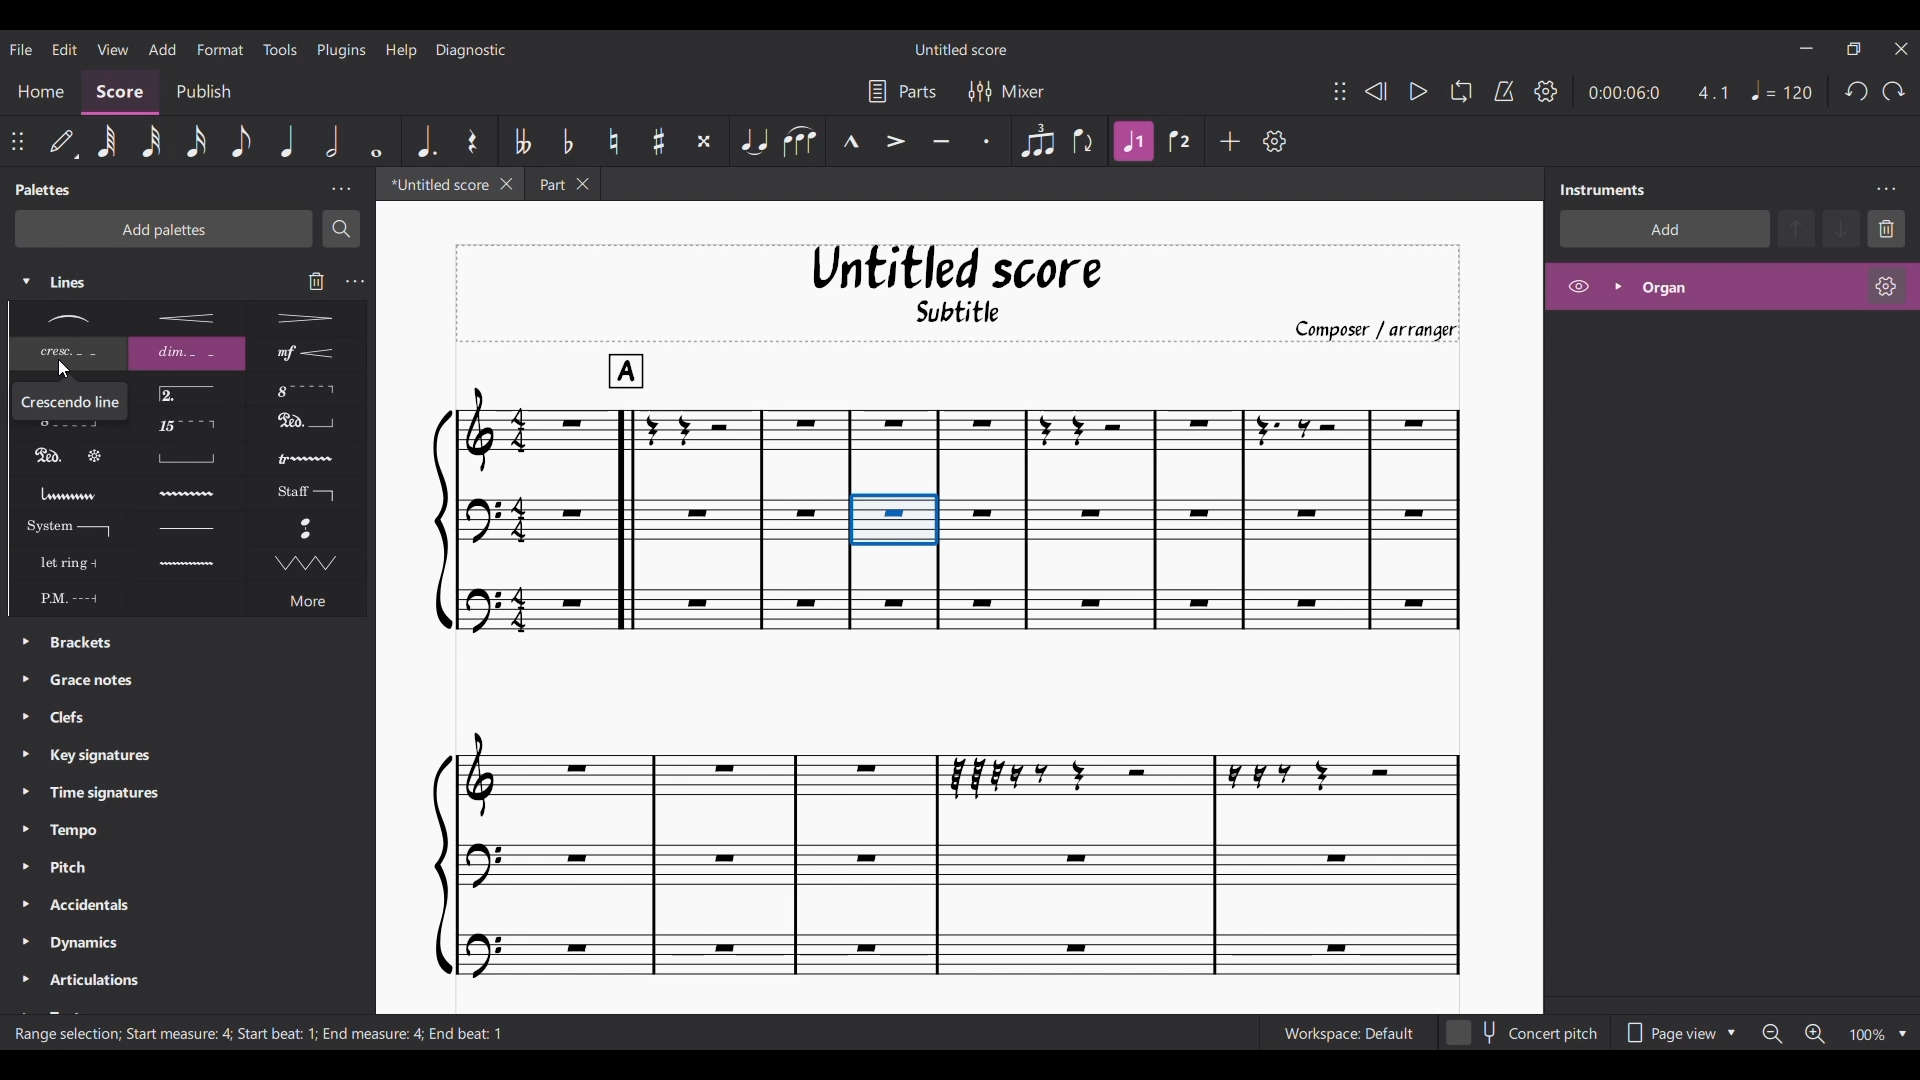 The image size is (1920, 1080). Describe the element at coordinates (221, 49) in the screenshot. I see `Format menu` at that location.